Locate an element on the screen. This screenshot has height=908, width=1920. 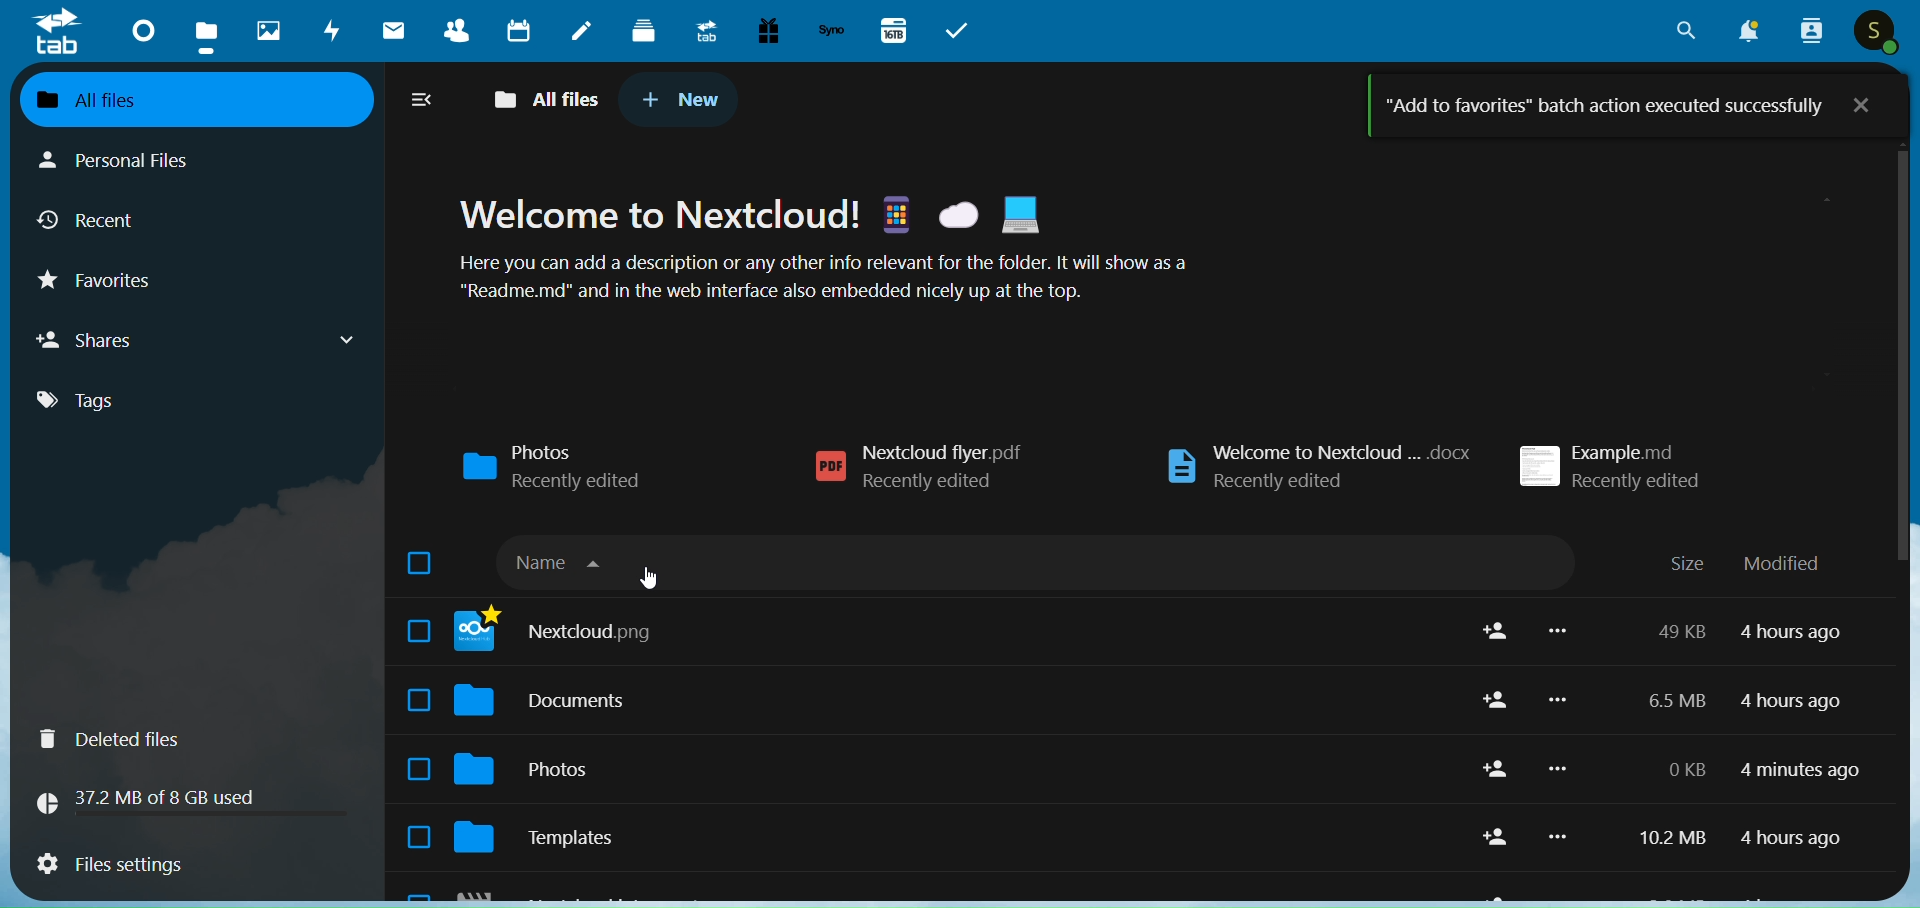
Here you can add a description or any other info relevant for the folder. It will show as a "Readme.md" and in the web interface also embedded nicely up at the top. is located at coordinates (822, 276).